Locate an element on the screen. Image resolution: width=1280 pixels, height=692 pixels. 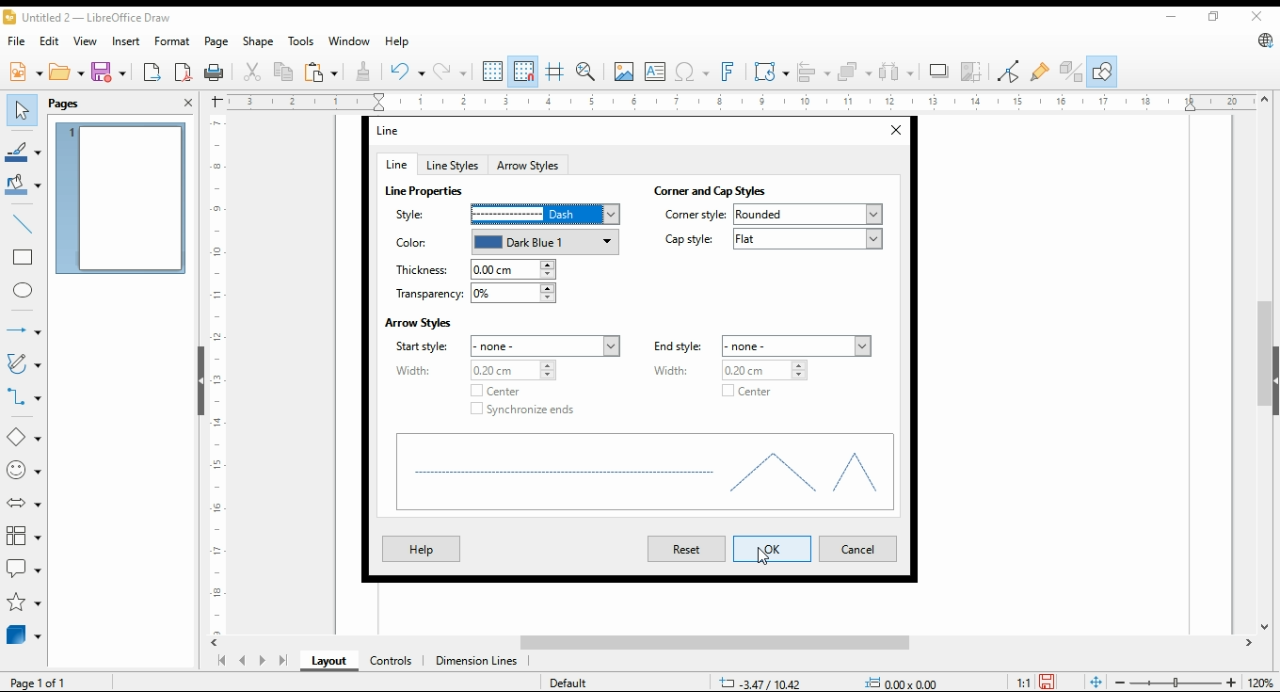
pan and zoom is located at coordinates (587, 72).